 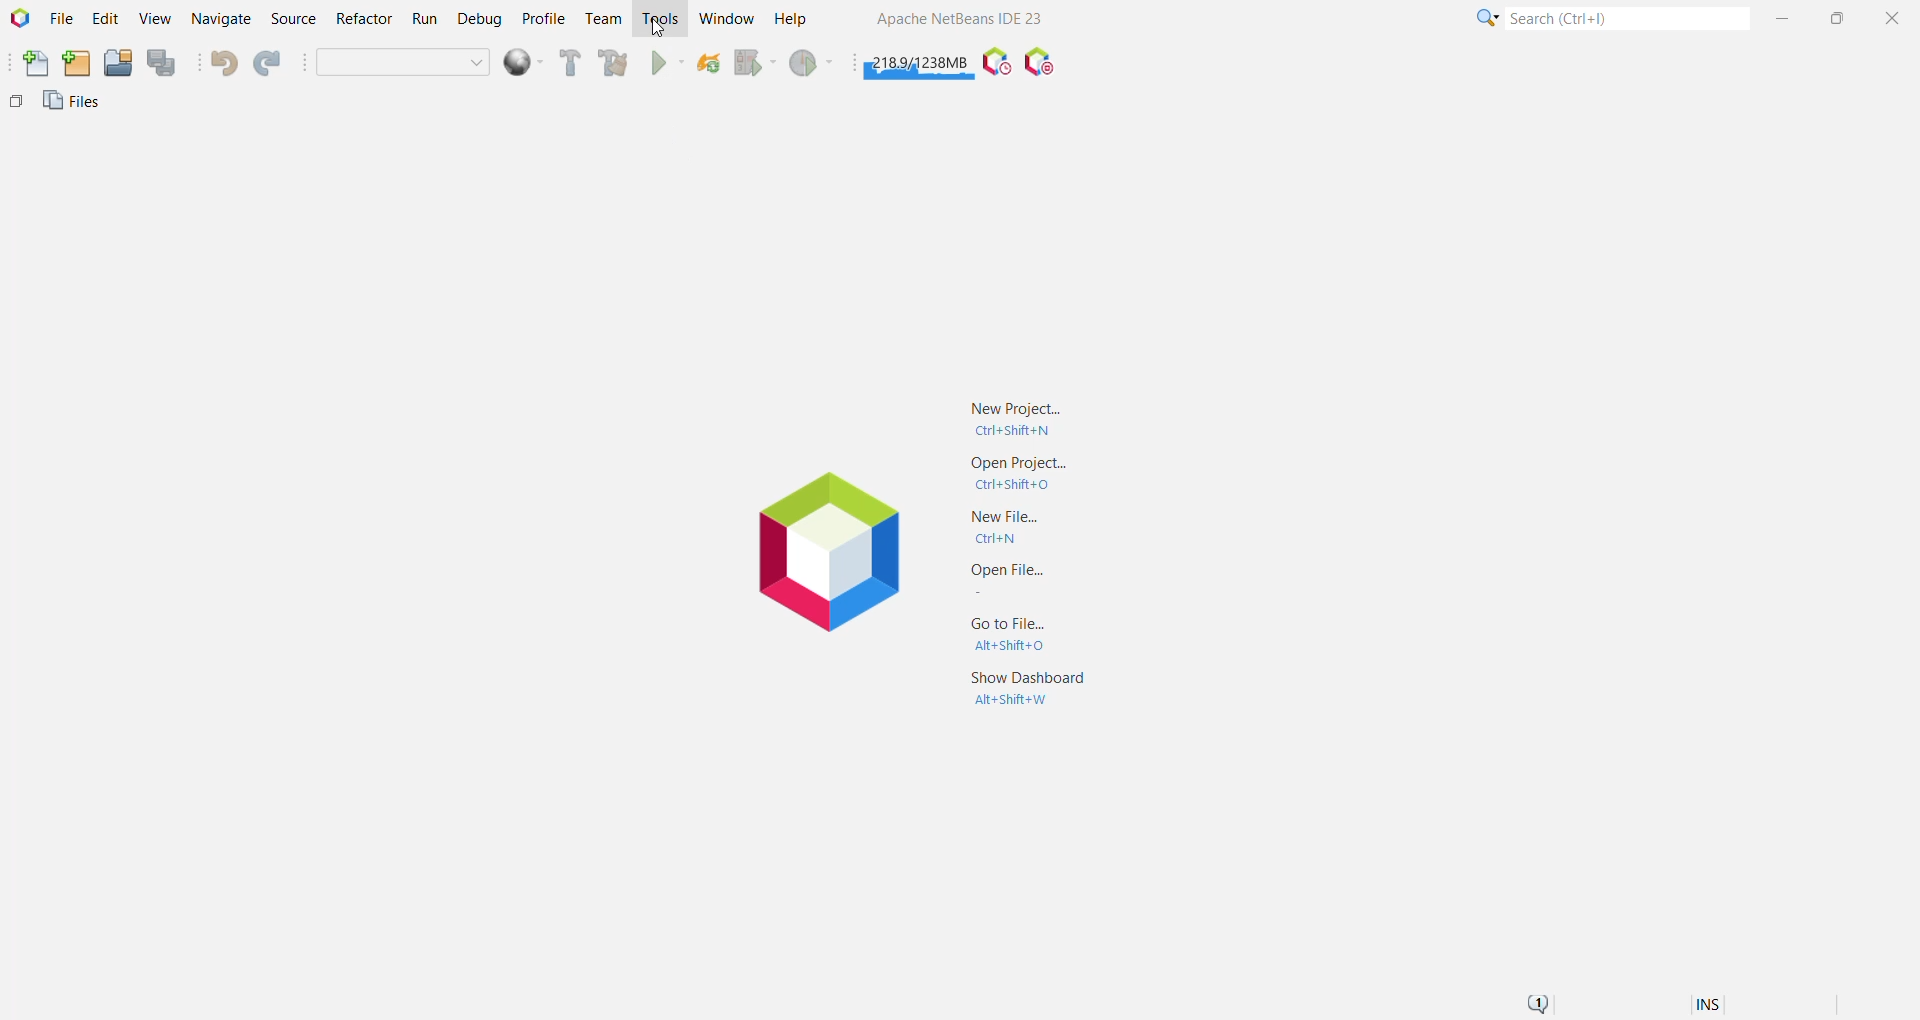 What do you see at coordinates (18, 19) in the screenshot?
I see `Application Logo` at bounding box center [18, 19].